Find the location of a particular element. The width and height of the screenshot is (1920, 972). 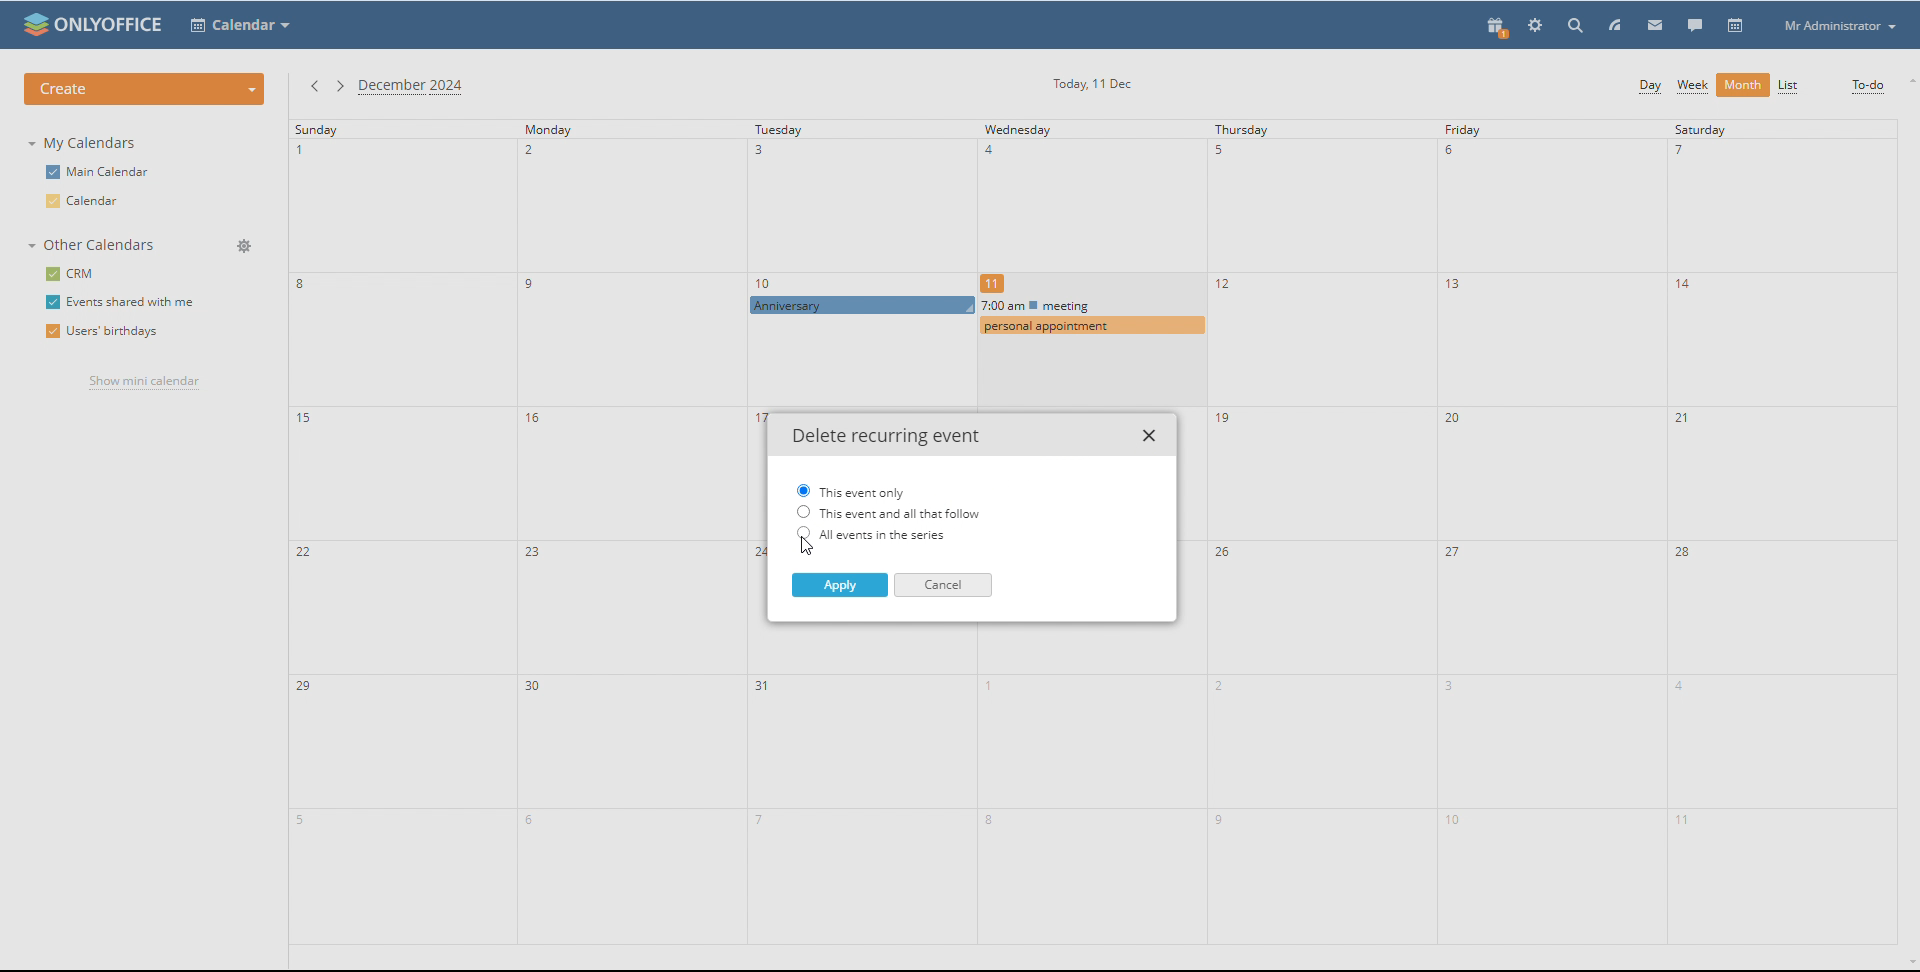

settings is located at coordinates (1536, 26).